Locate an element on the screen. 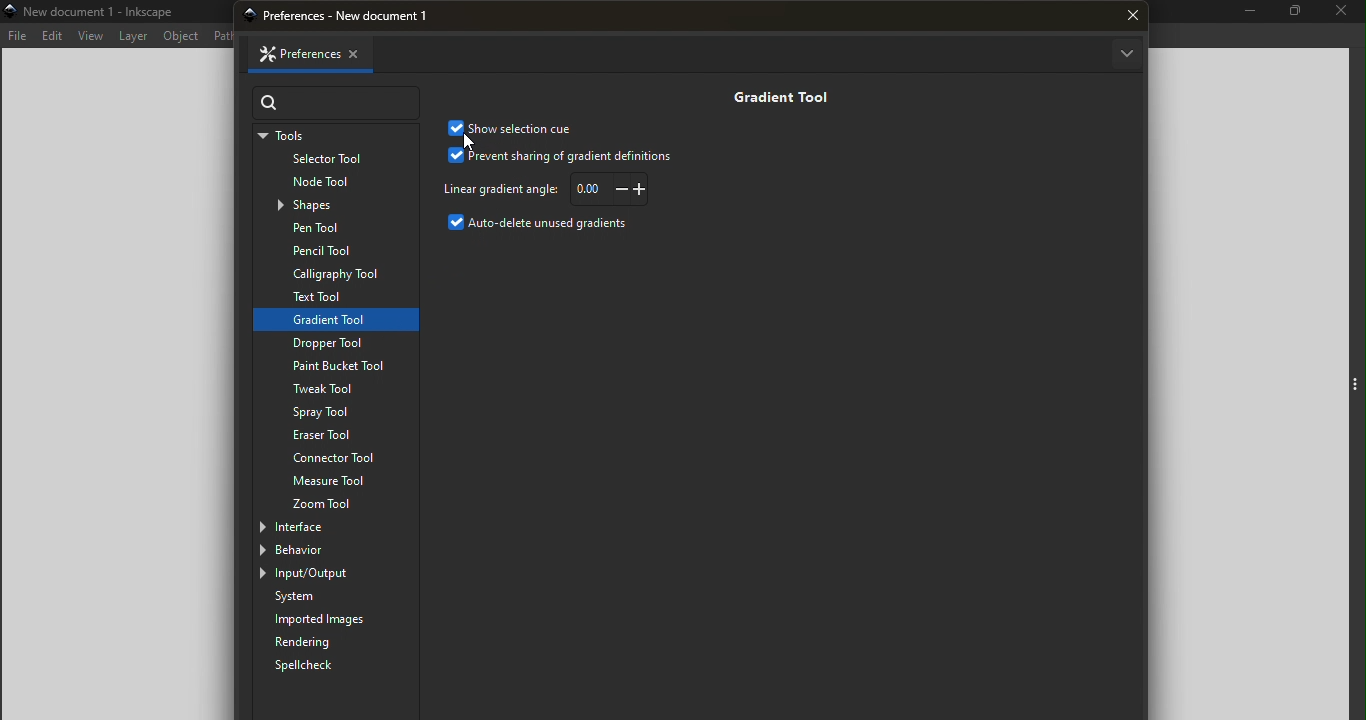 This screenshot has width=1366, height=720. Linear gradient angle is located at coordinates (499, 189).